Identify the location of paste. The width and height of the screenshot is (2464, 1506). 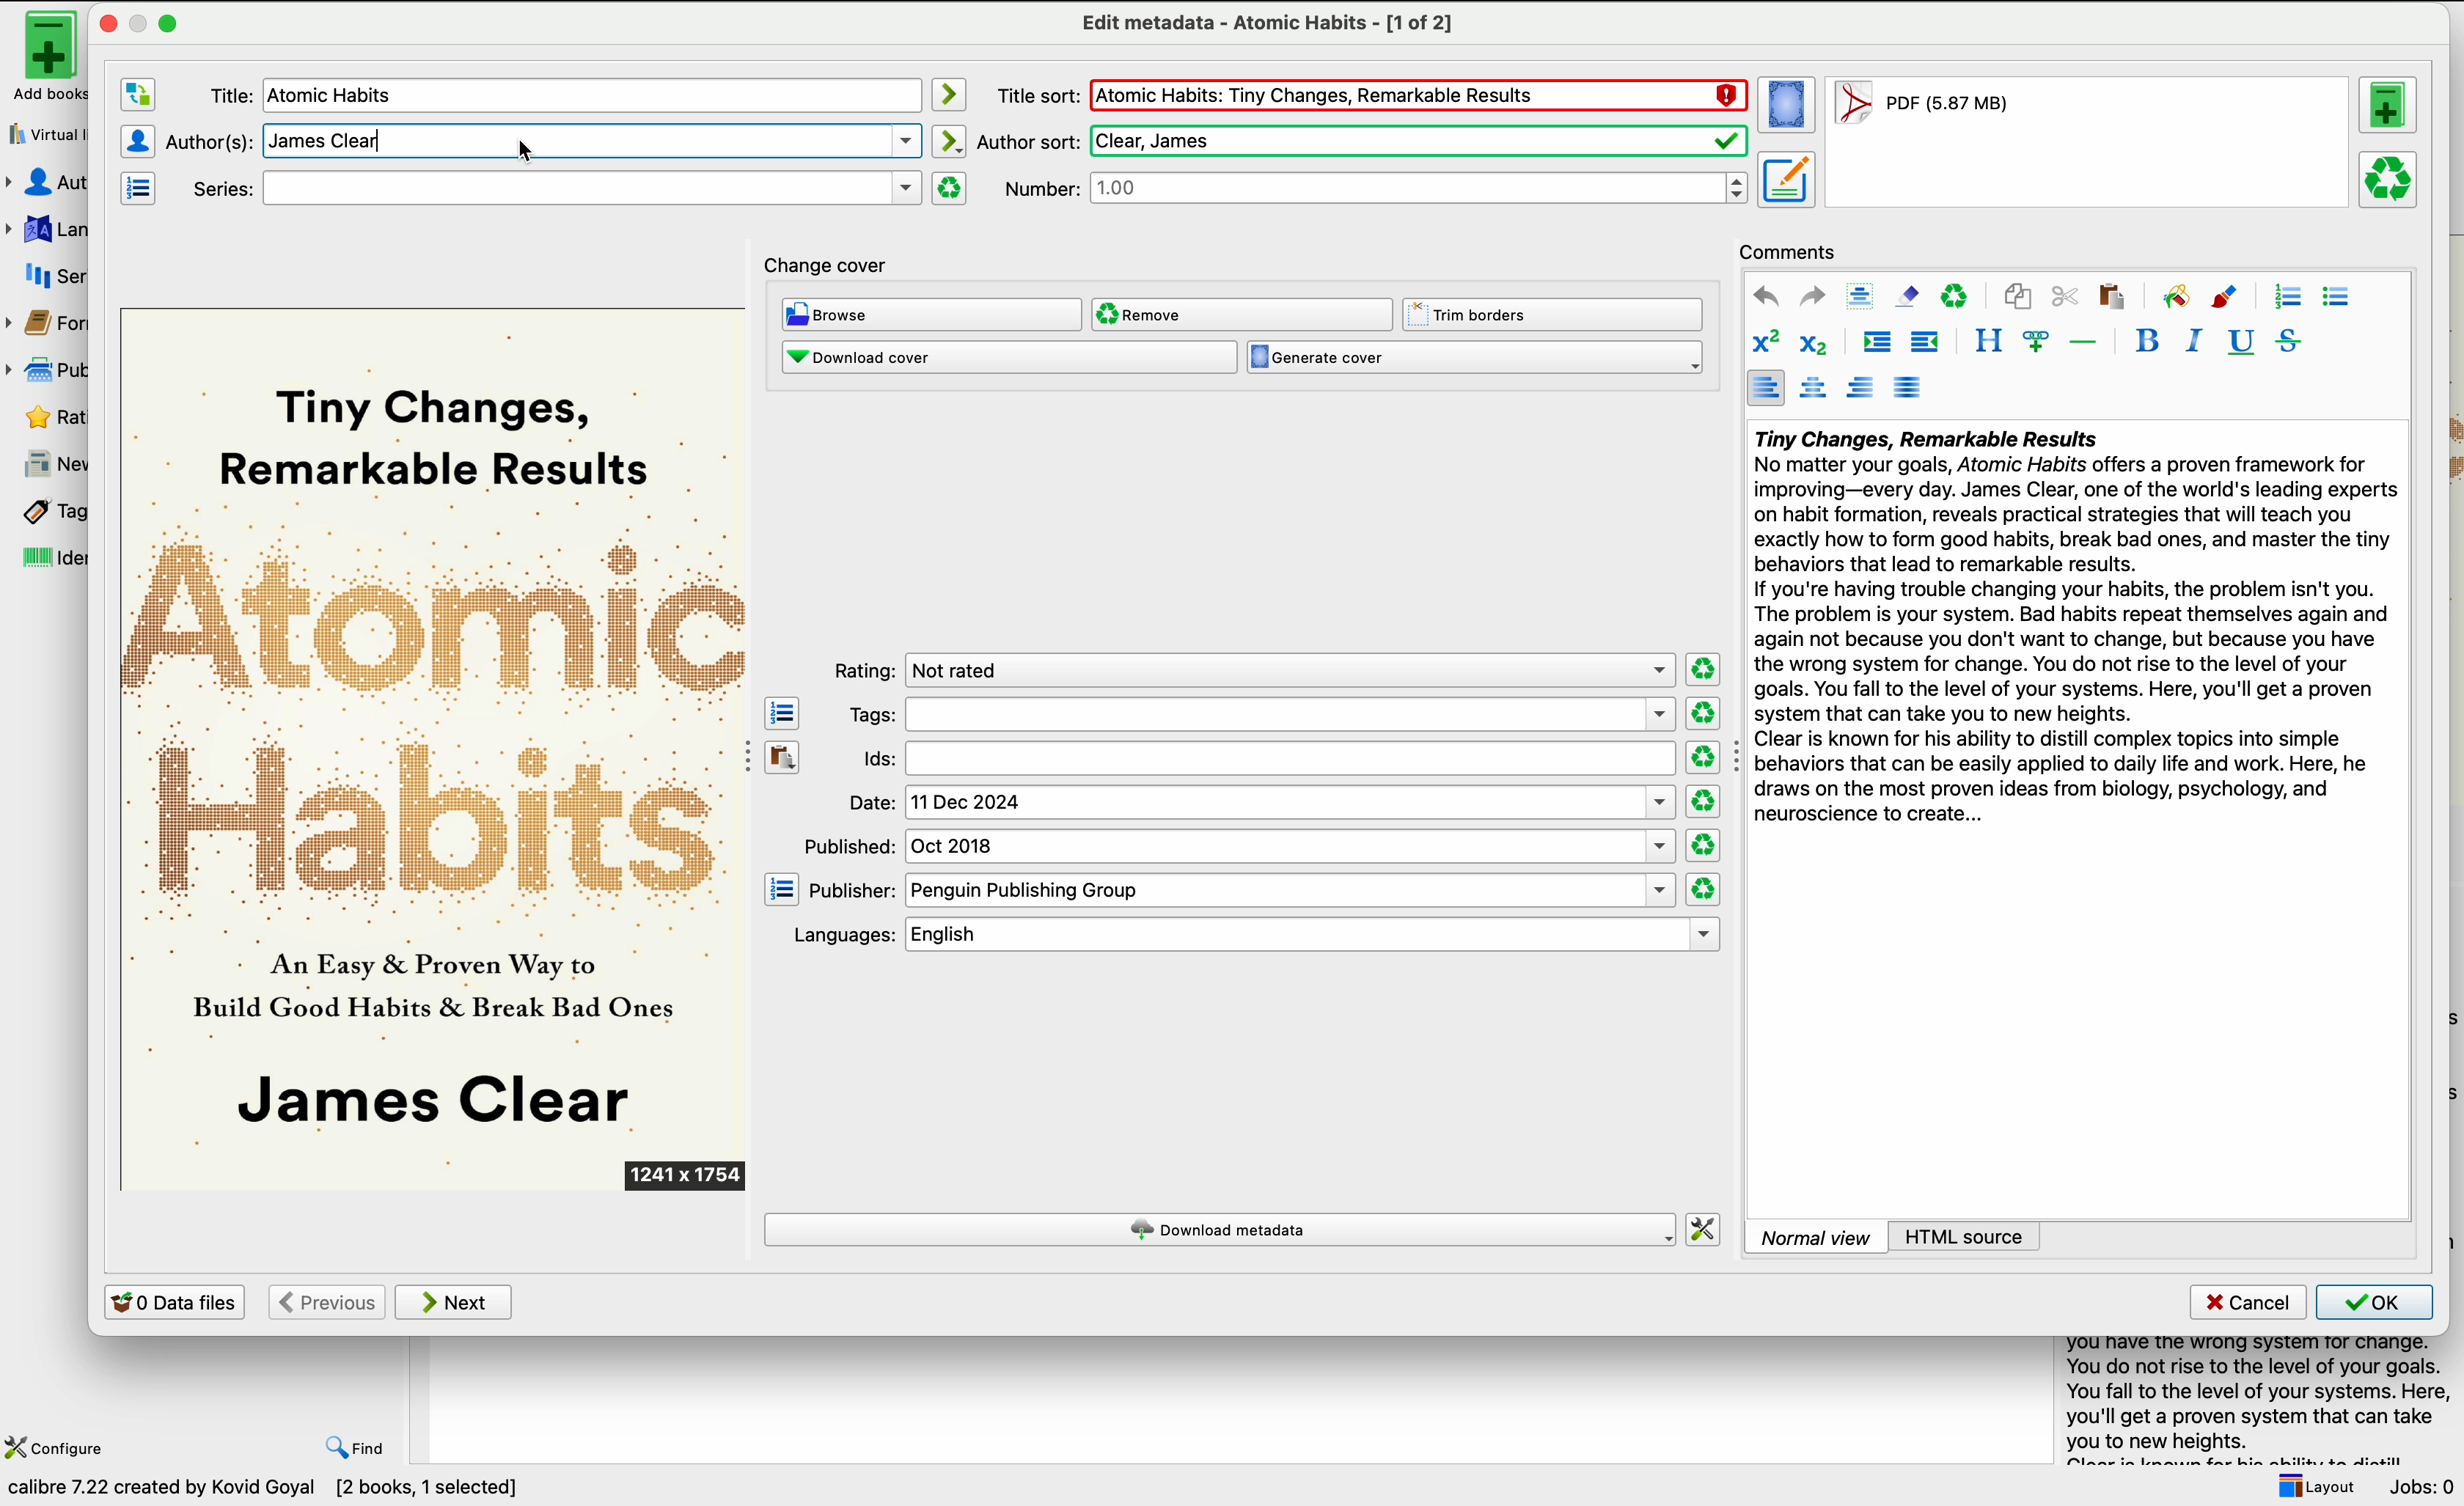
(2111, 296).